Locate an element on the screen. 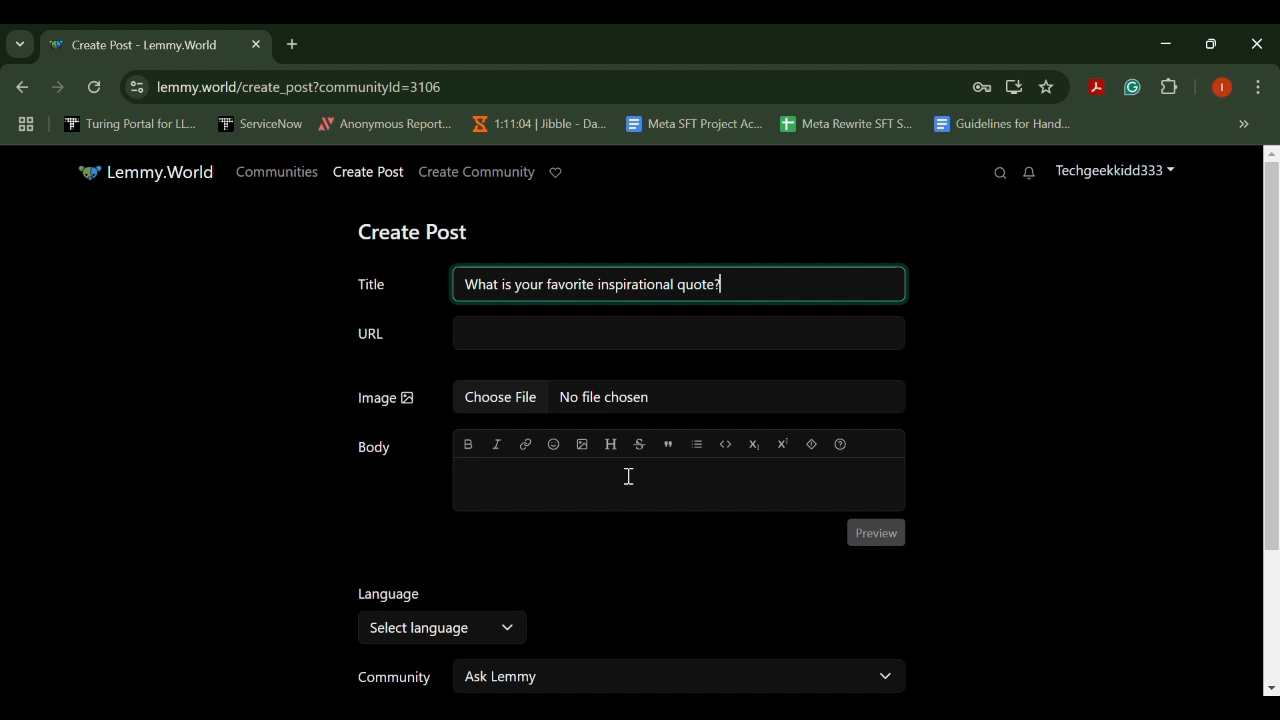 This screenshot has width=1280, height=720. italic is located at coordinates (497, 444).